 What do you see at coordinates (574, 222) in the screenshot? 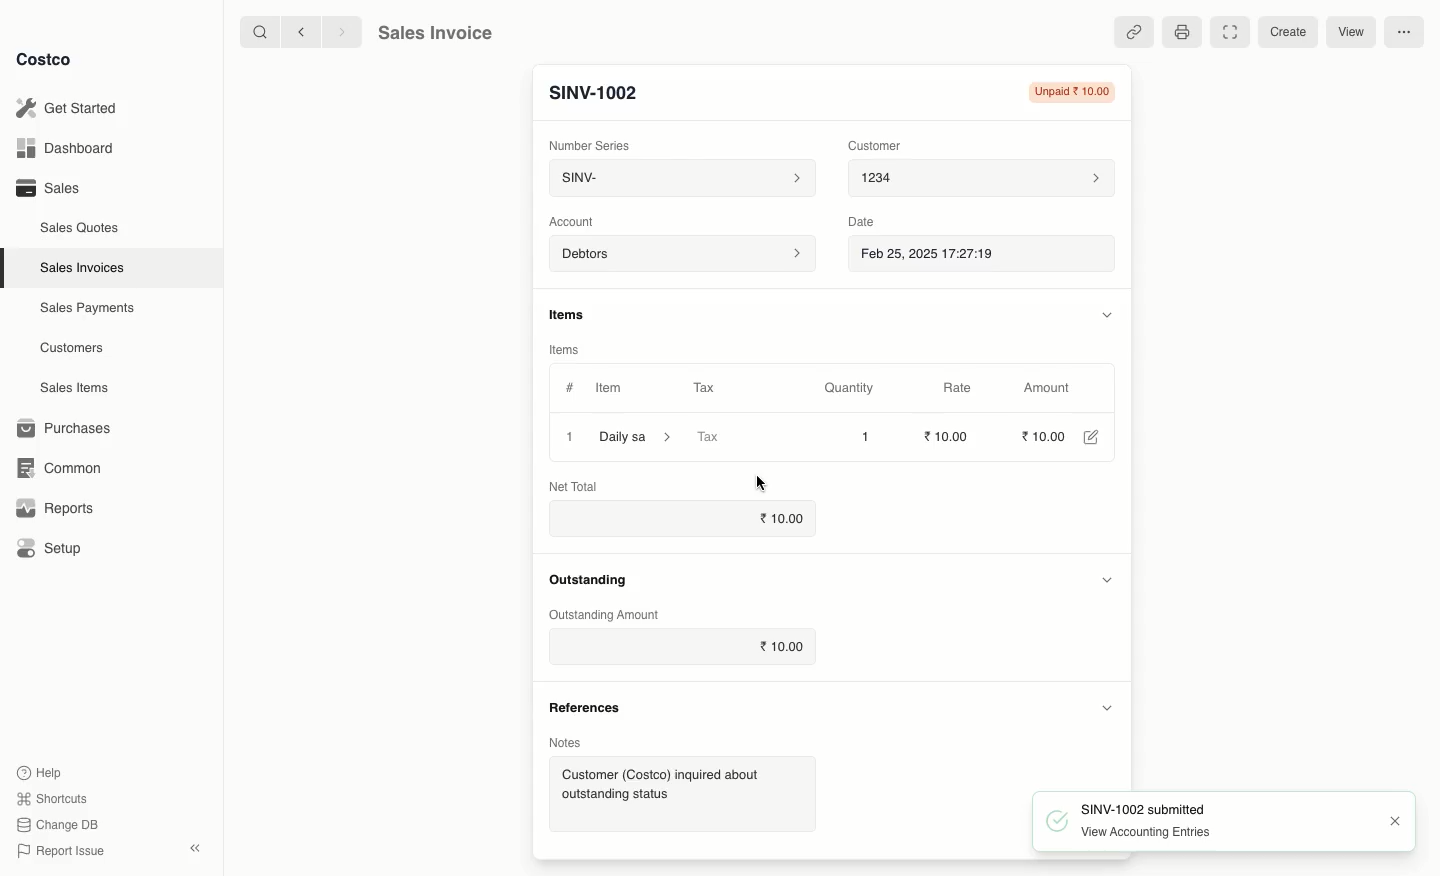
I see `‘Account` at bounding box center [574, 222].